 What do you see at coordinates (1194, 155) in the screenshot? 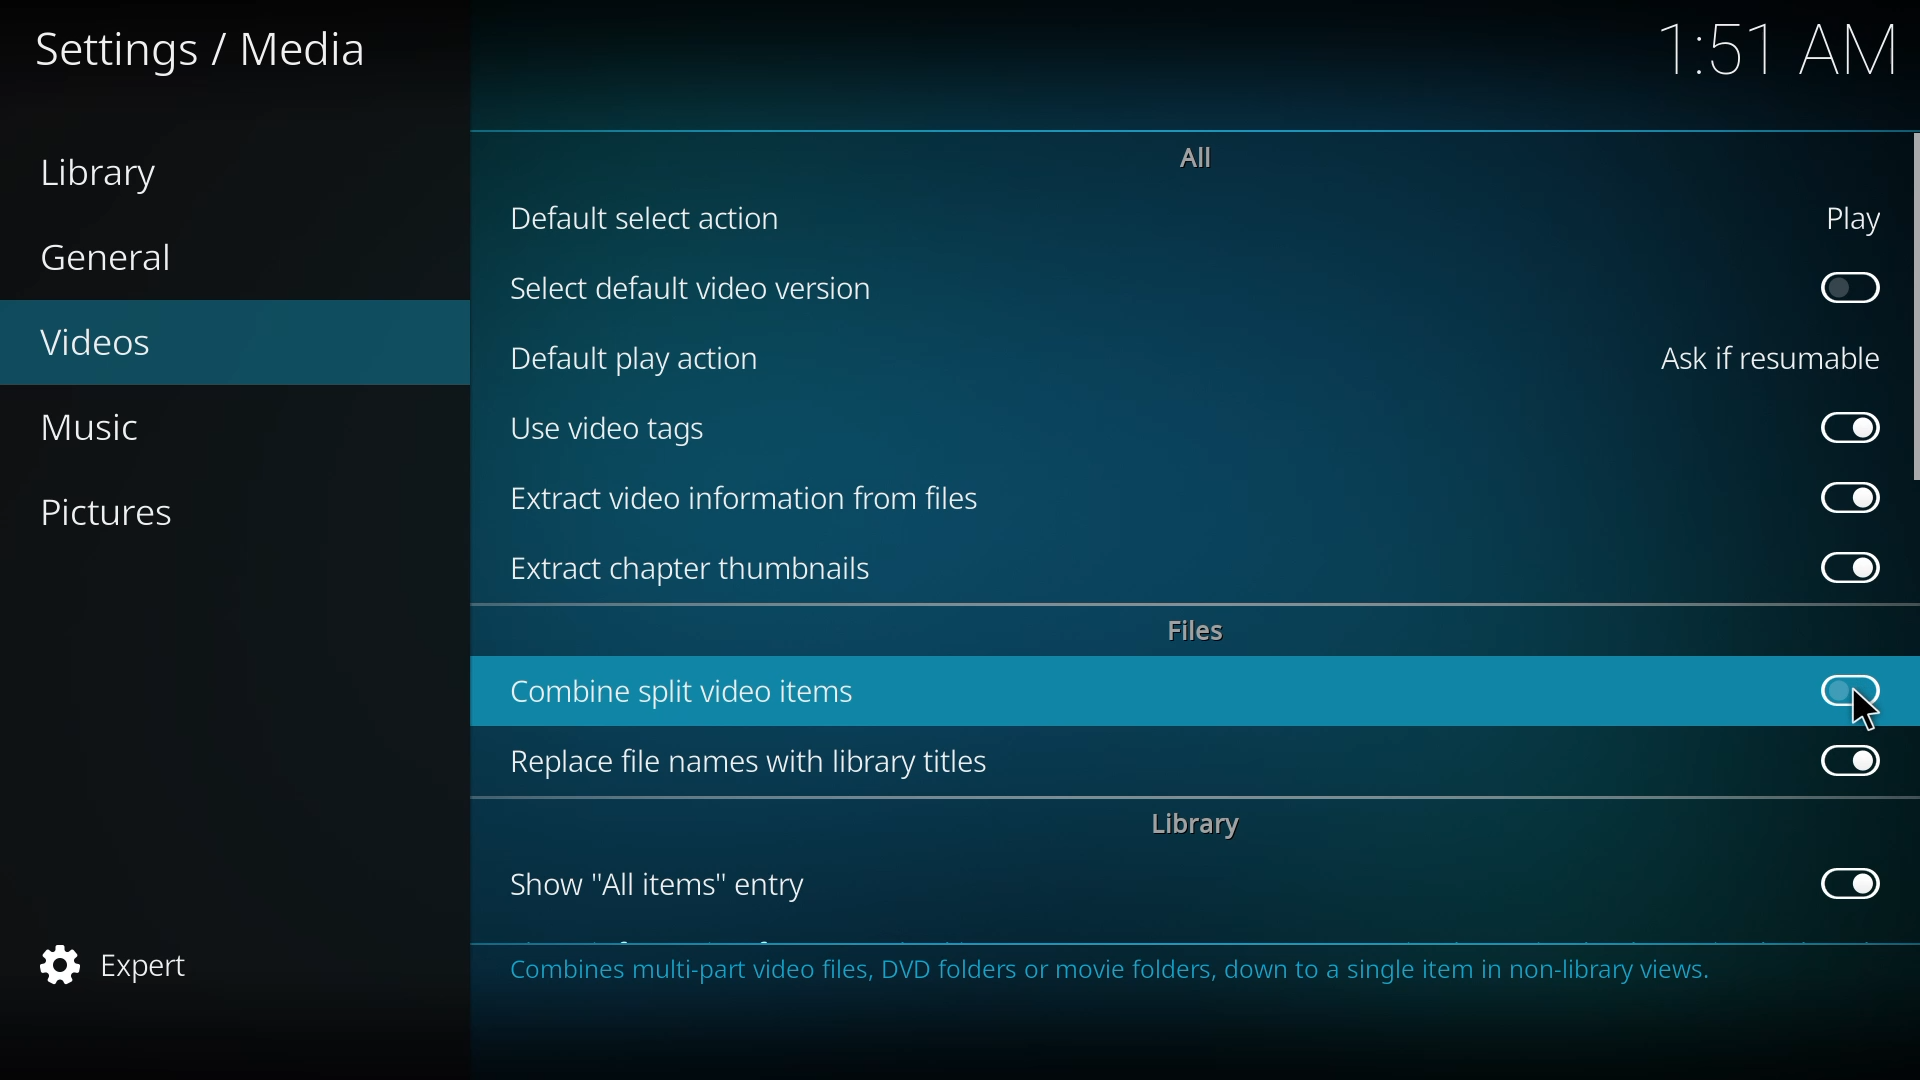
I see `all` at bounding box center [1194, 155].